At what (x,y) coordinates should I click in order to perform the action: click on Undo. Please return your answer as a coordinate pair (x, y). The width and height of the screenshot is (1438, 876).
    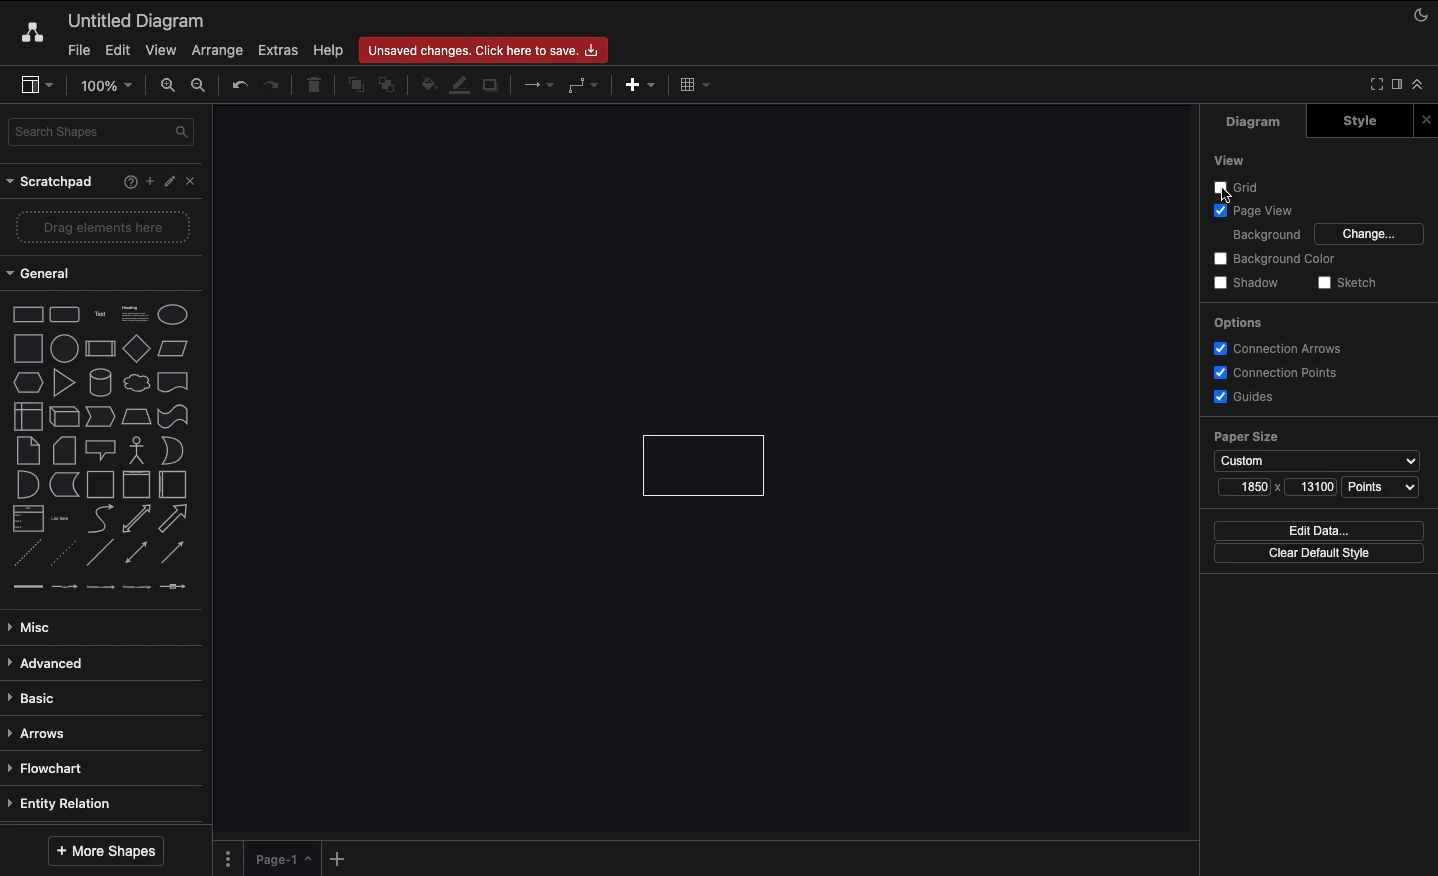
    Looking at the image, I should click on (241, 86).